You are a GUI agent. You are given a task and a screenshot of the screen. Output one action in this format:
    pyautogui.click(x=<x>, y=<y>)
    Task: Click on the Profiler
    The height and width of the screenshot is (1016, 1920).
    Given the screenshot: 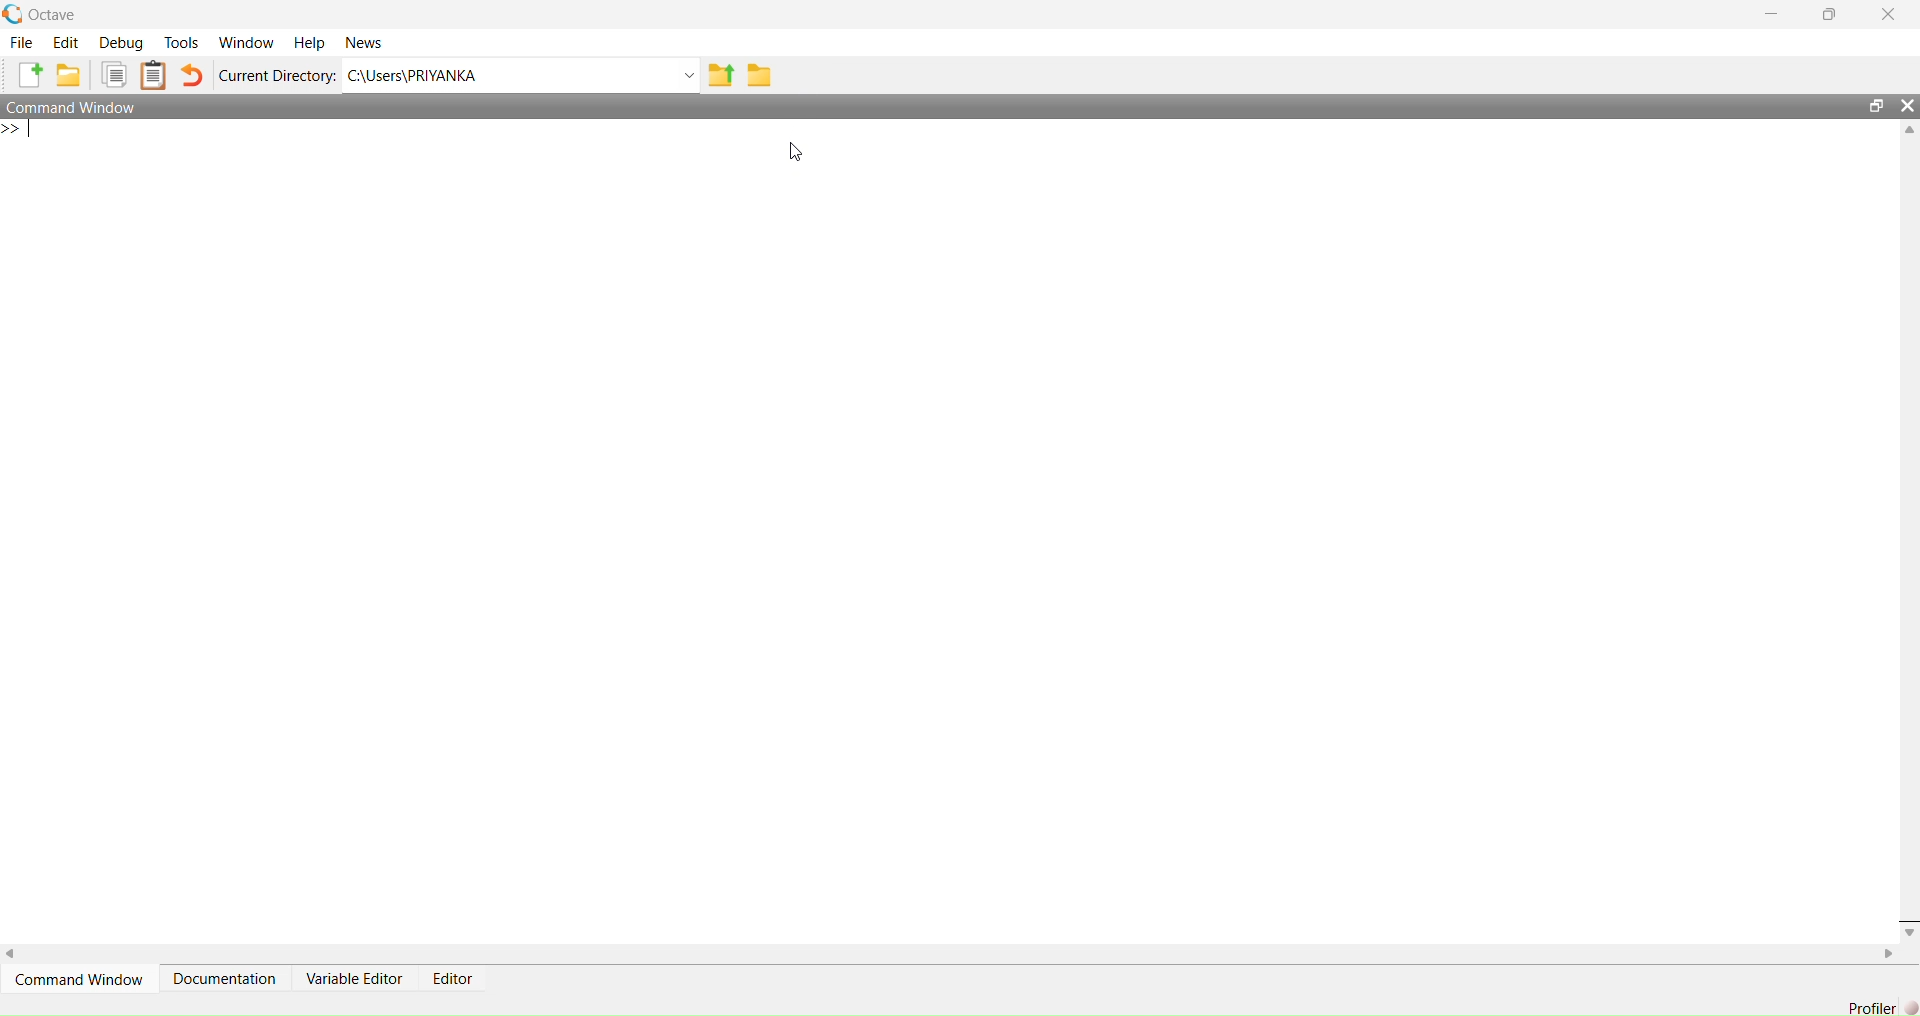 What is the action you would take?
    pyautogui.click(x=1871, y=1001)
    